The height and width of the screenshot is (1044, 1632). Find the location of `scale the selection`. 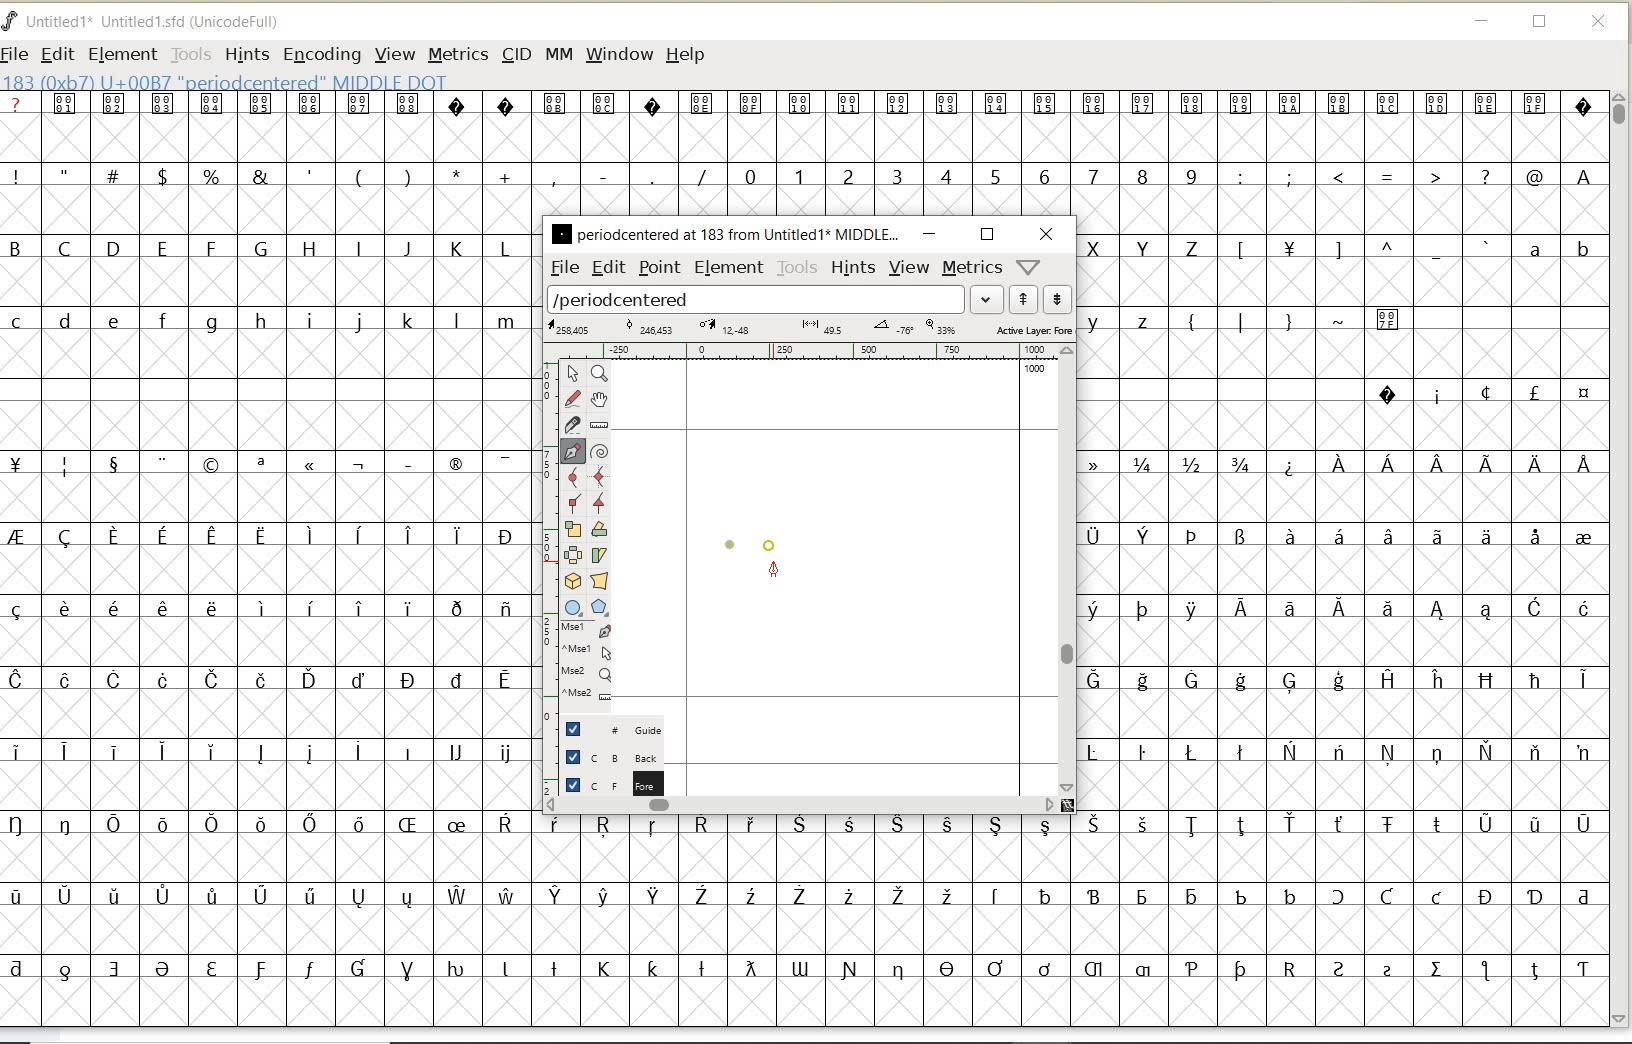

scale the selection is located at coordinates (571, 530).